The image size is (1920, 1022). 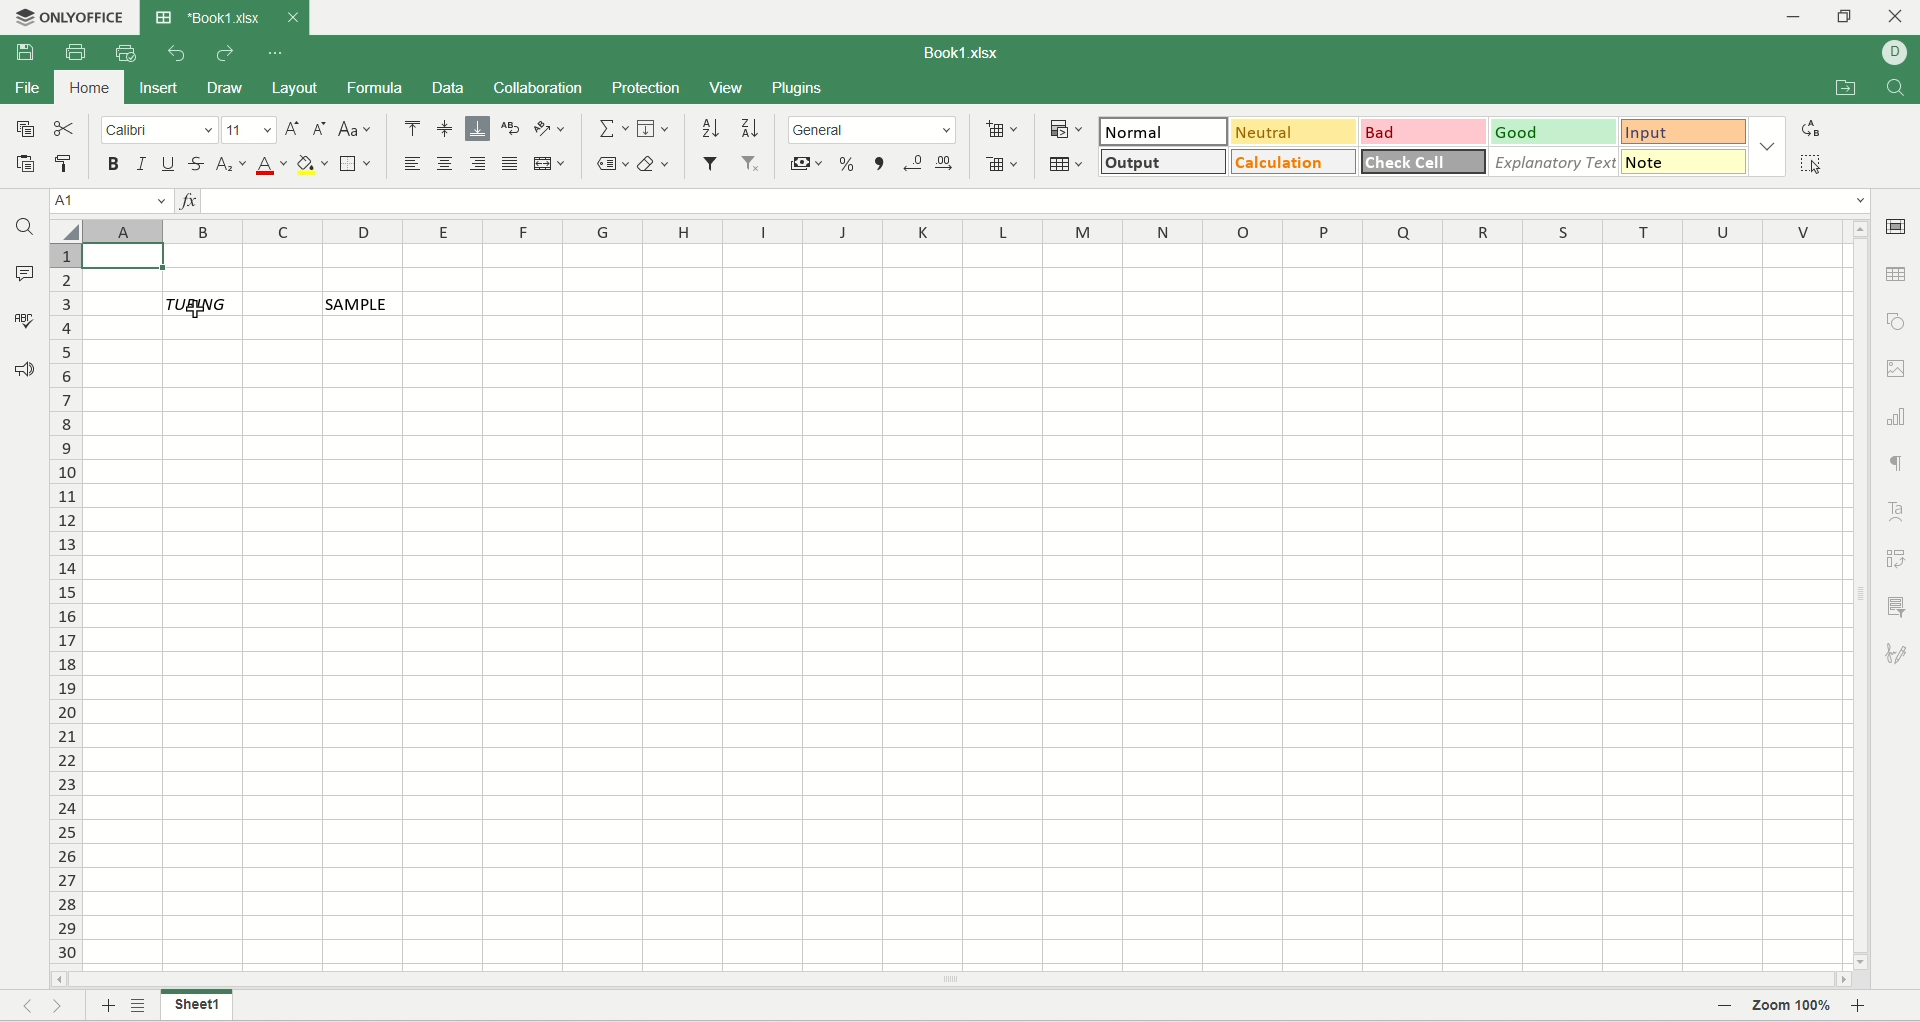 I want to click on font color, so click(x=272, y=165).